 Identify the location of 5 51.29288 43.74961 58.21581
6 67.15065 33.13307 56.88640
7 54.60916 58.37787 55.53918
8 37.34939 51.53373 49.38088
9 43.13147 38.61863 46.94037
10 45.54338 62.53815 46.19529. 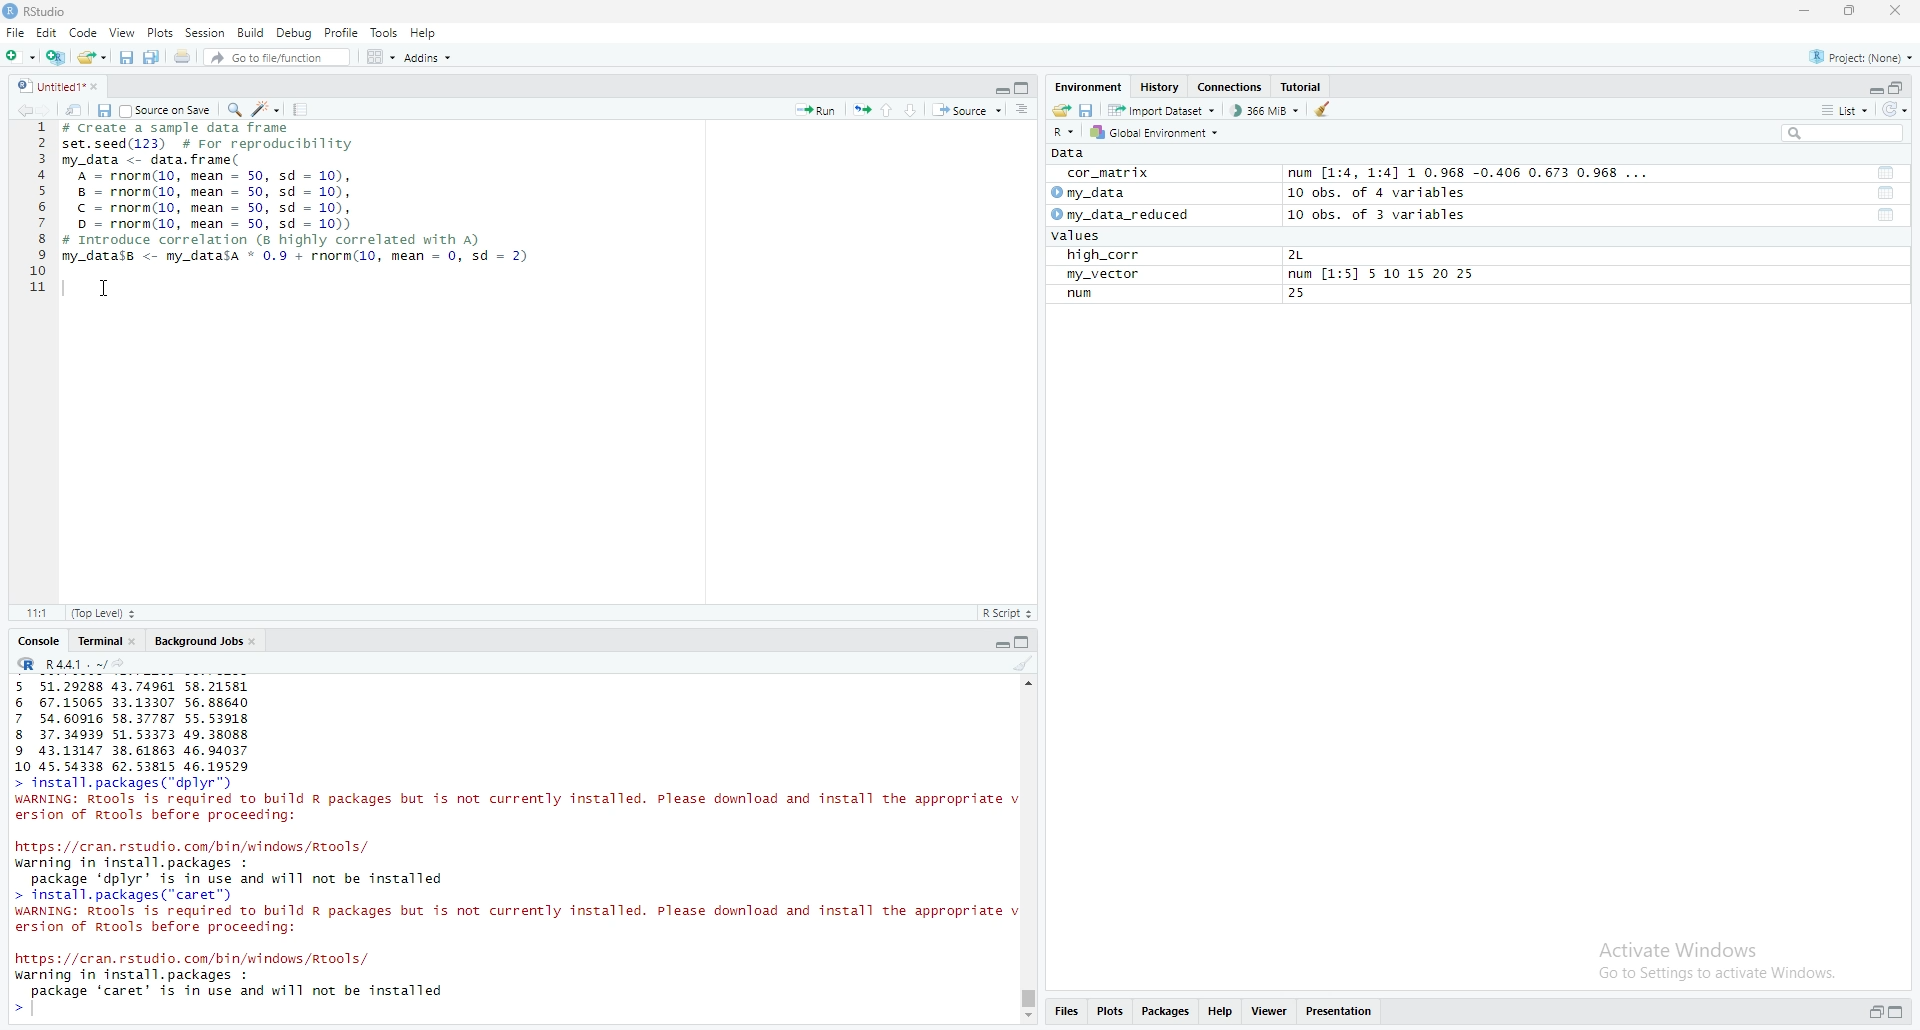
(129, 726).